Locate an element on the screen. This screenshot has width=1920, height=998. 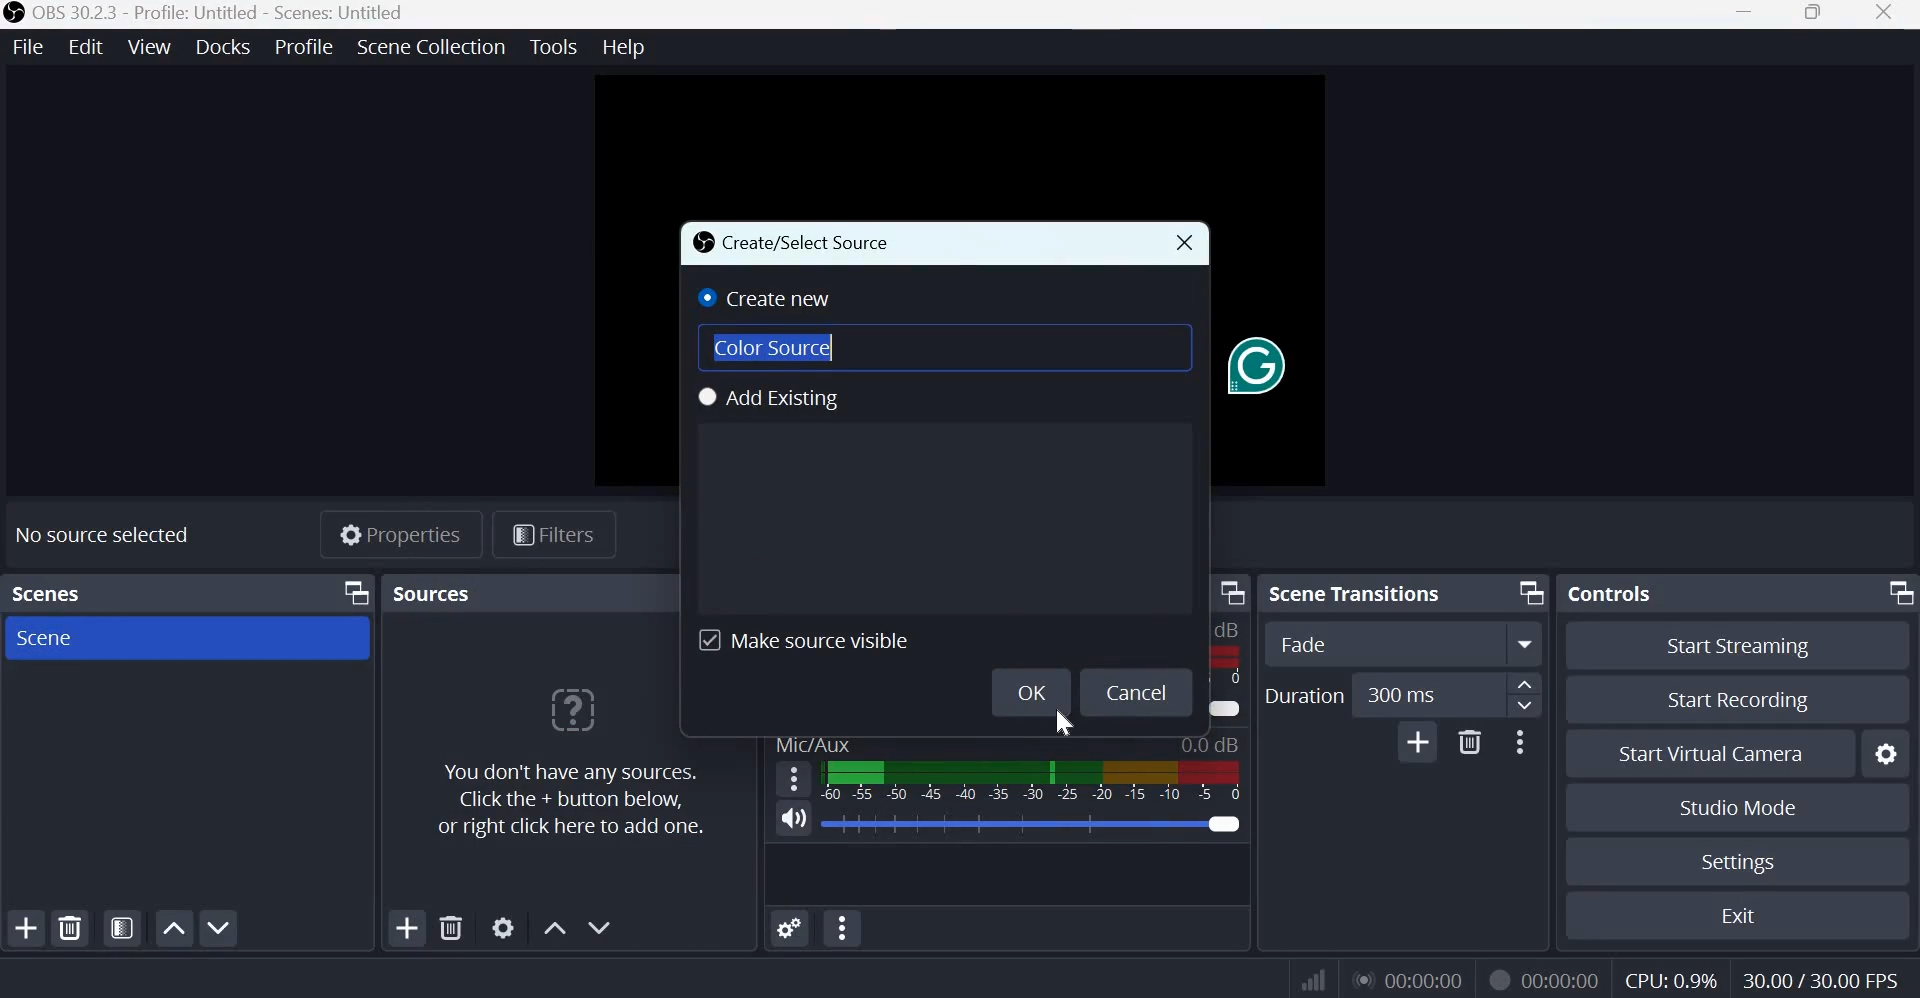
Docks is located at coordinates (223, 46).